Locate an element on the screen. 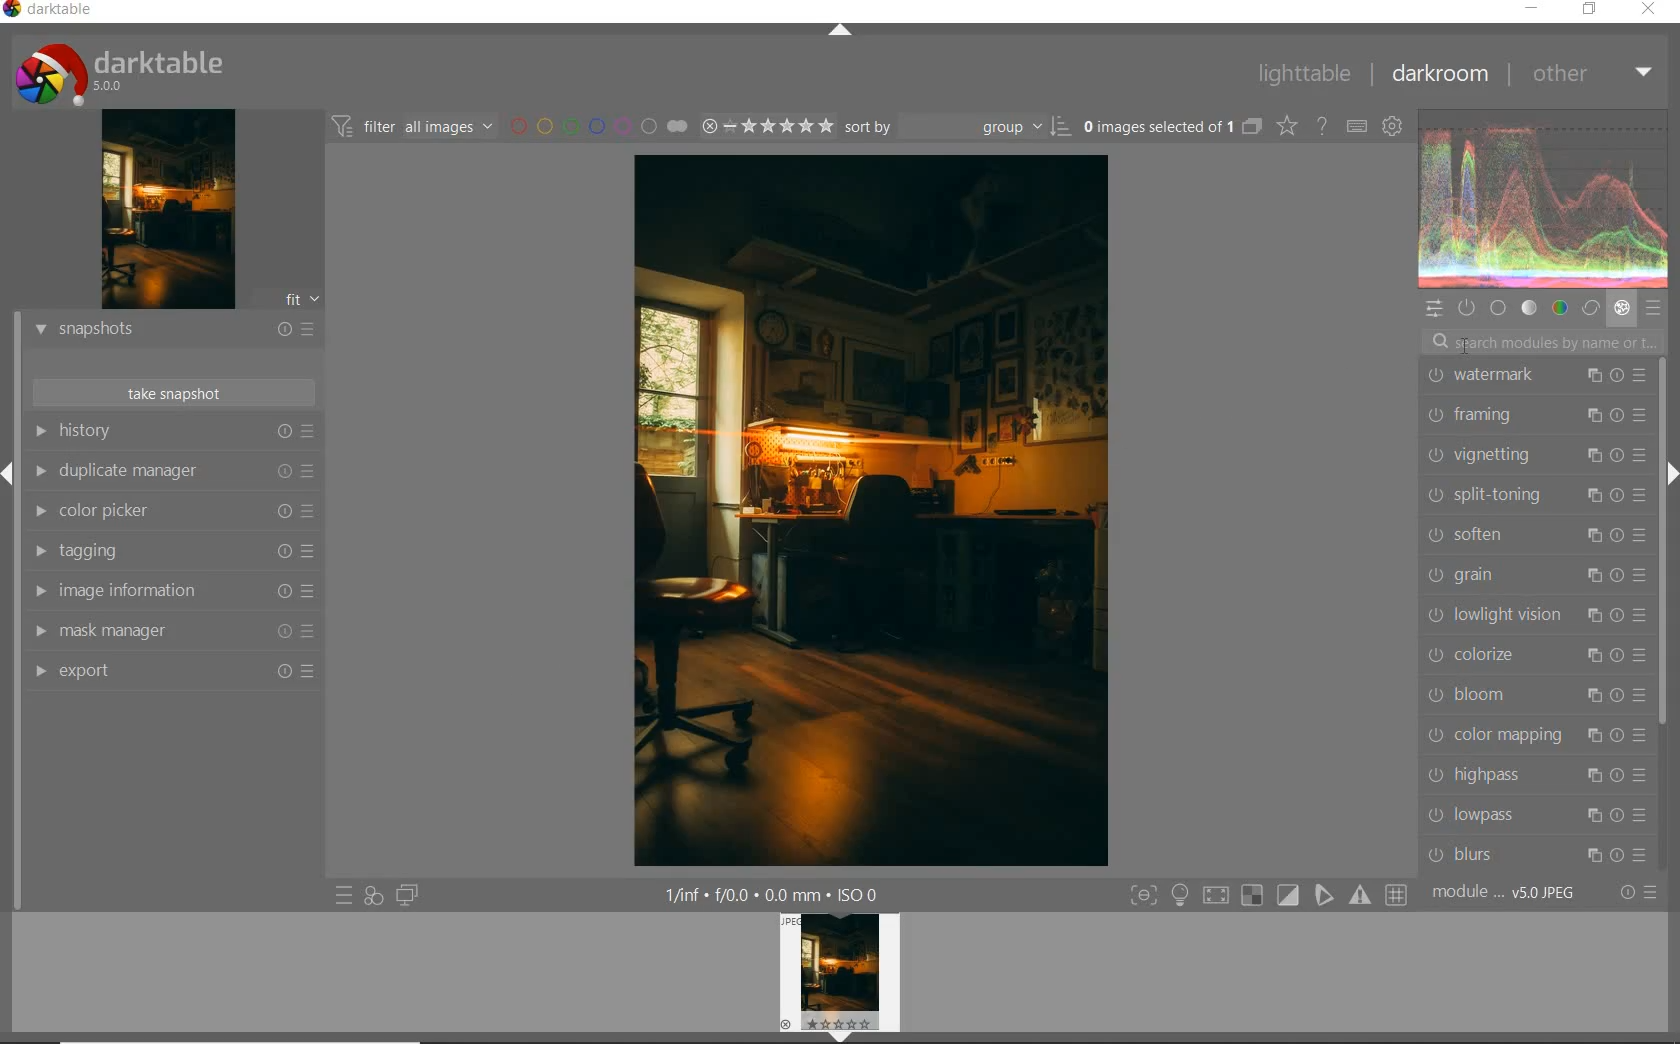 The width and height of the screenshot is (1680, 1044). show only active modules is located at coordinates (1466, 307).